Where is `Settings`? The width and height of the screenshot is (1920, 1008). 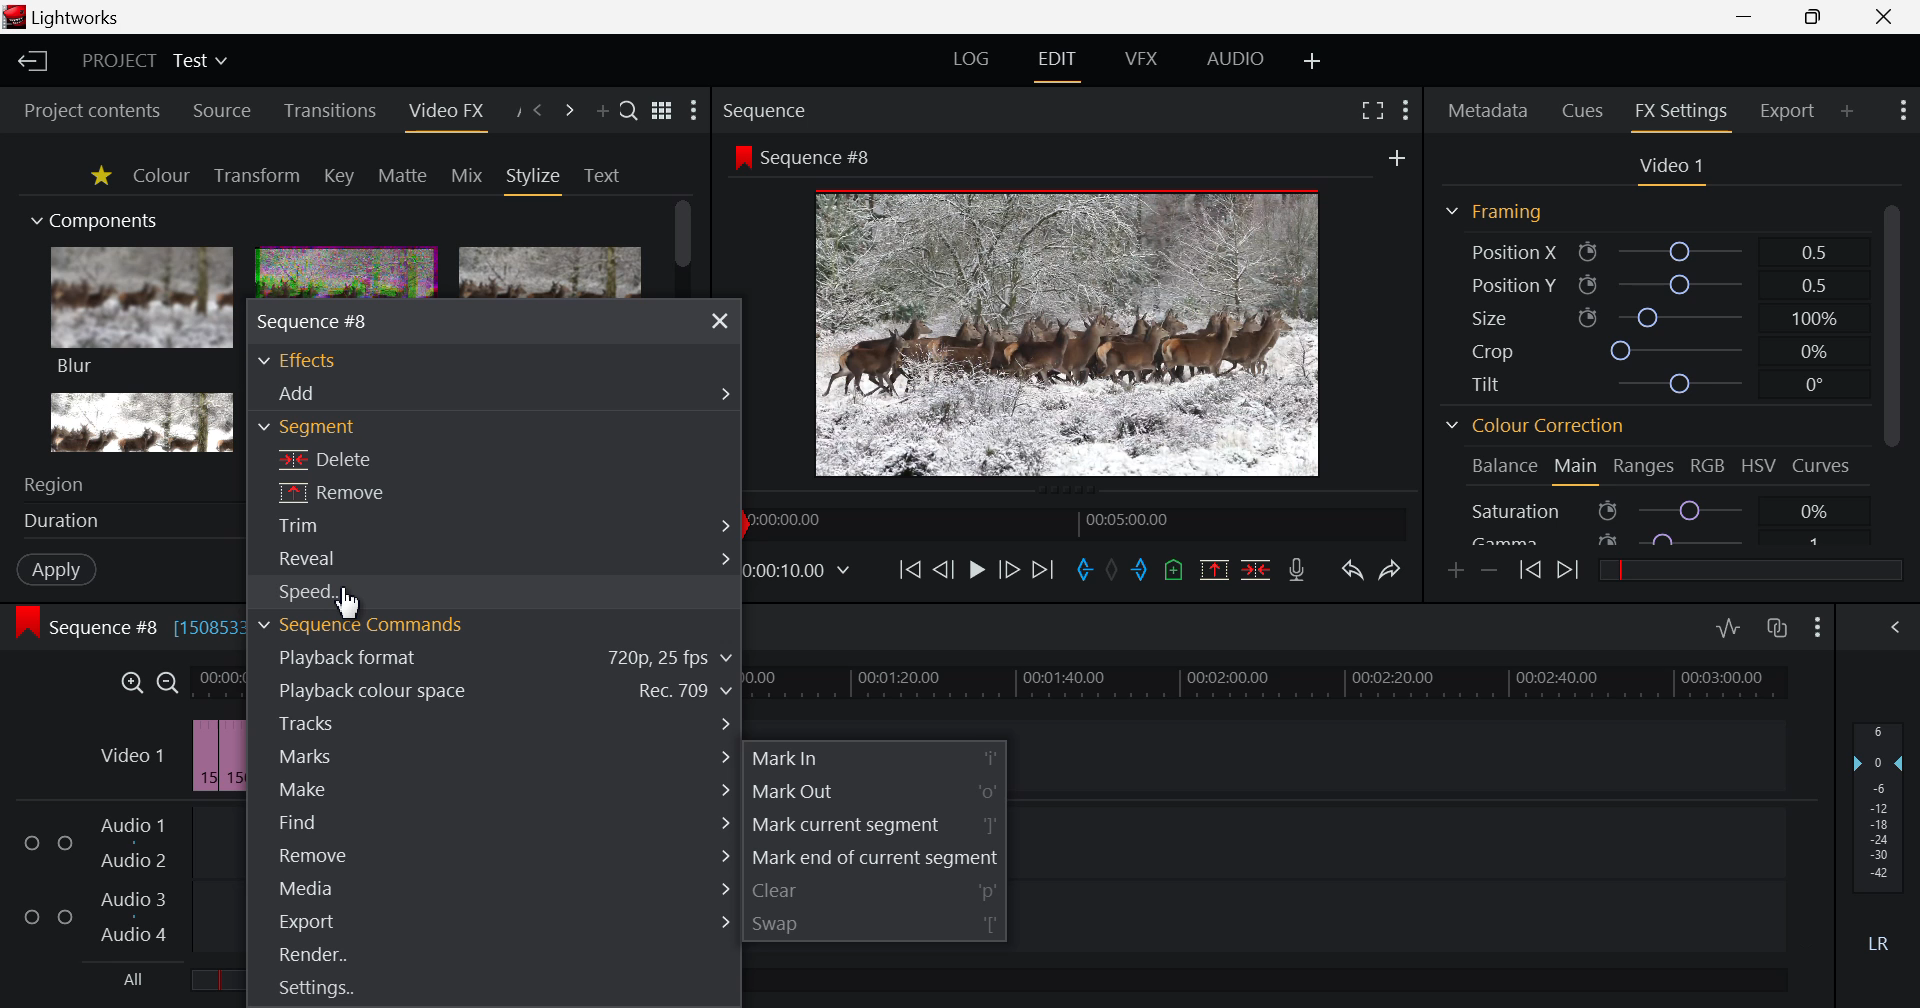 Settings is located at coordinates (480, 993).